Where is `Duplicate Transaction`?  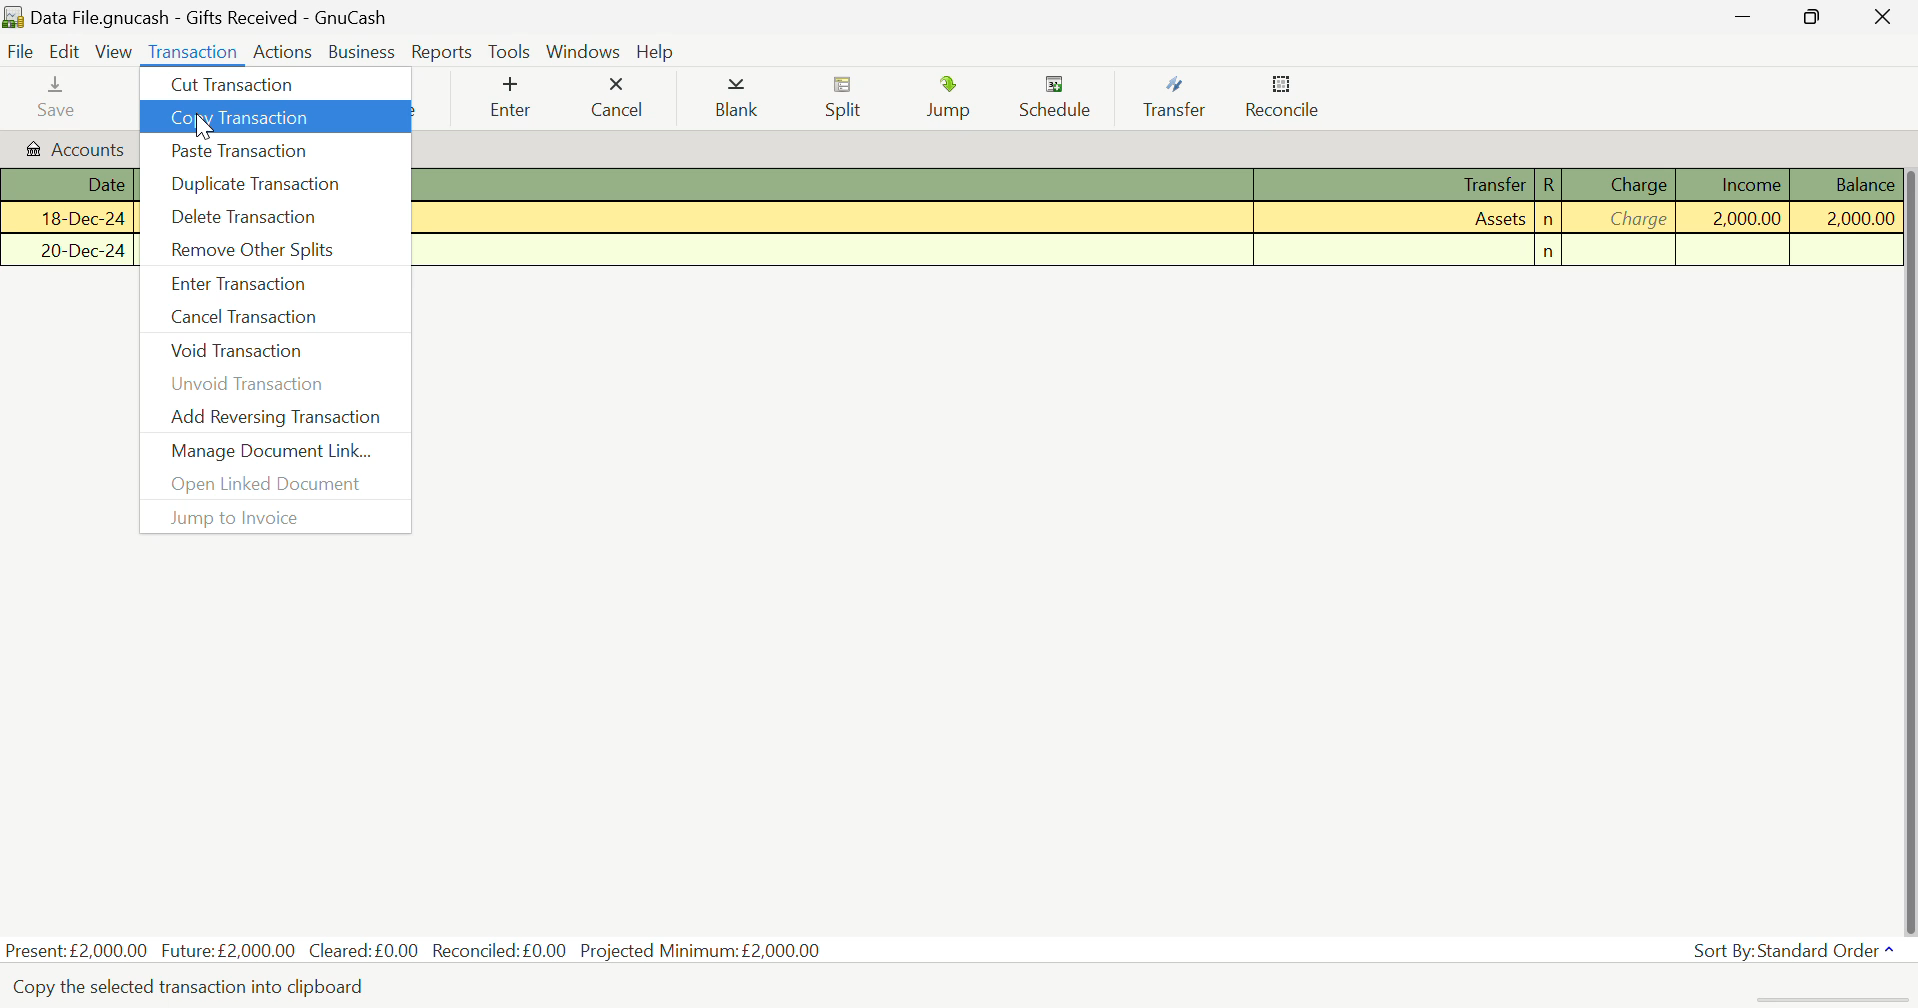
Duplicate Transaction is located at coordinates (275, 186).